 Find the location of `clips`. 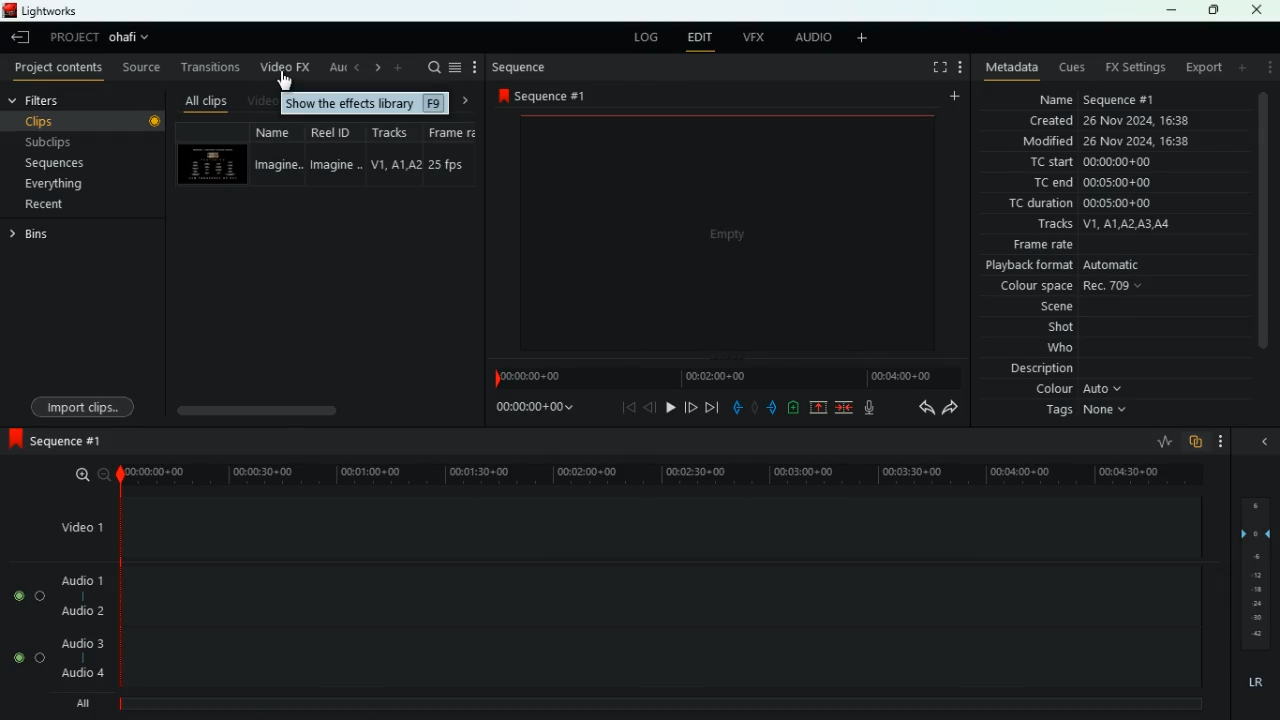

clips is located at coordinates (86, 122).